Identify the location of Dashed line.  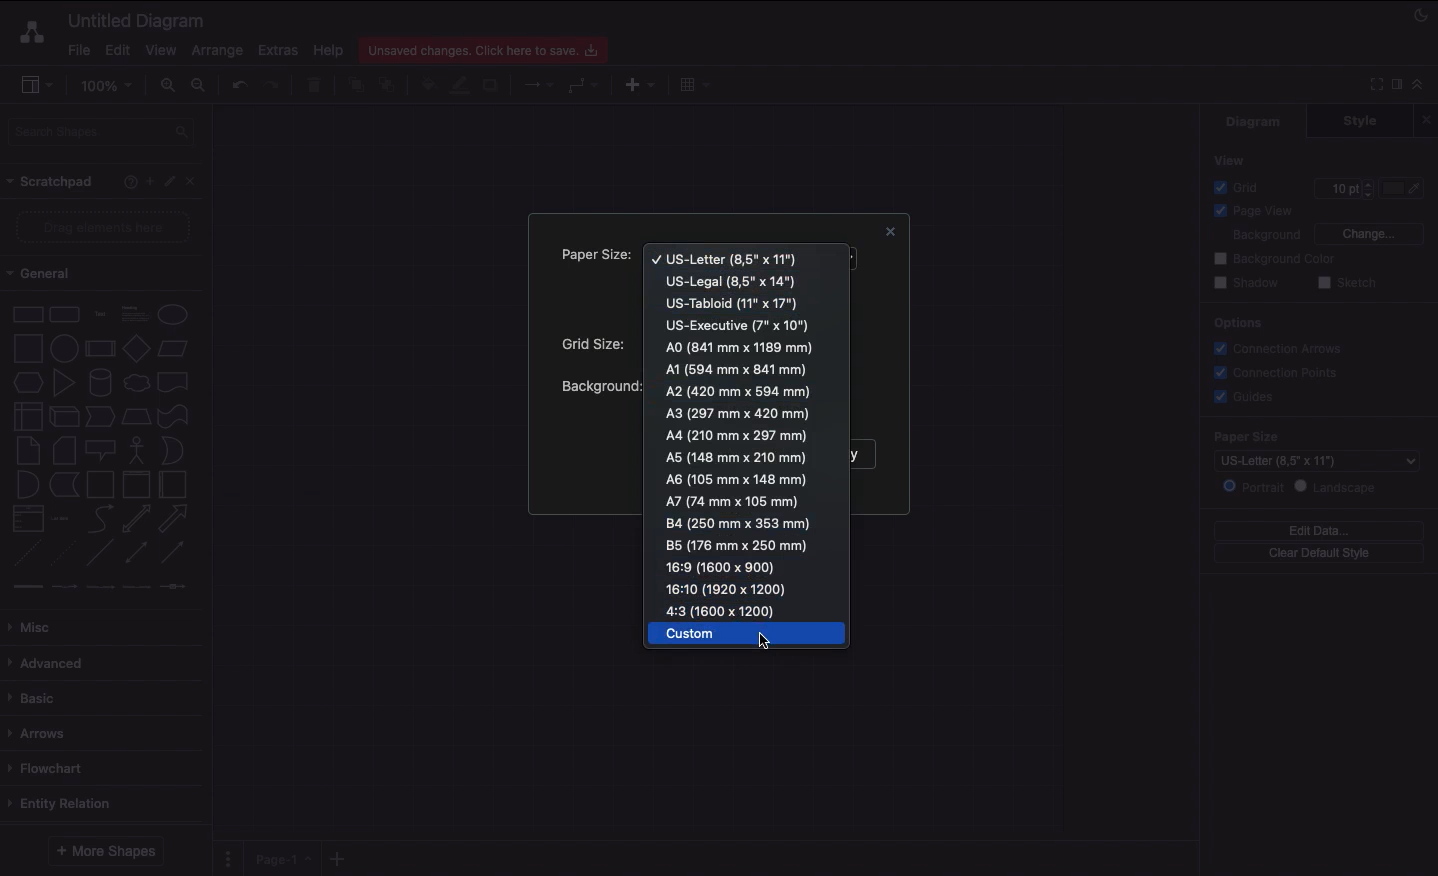
(24, 556).